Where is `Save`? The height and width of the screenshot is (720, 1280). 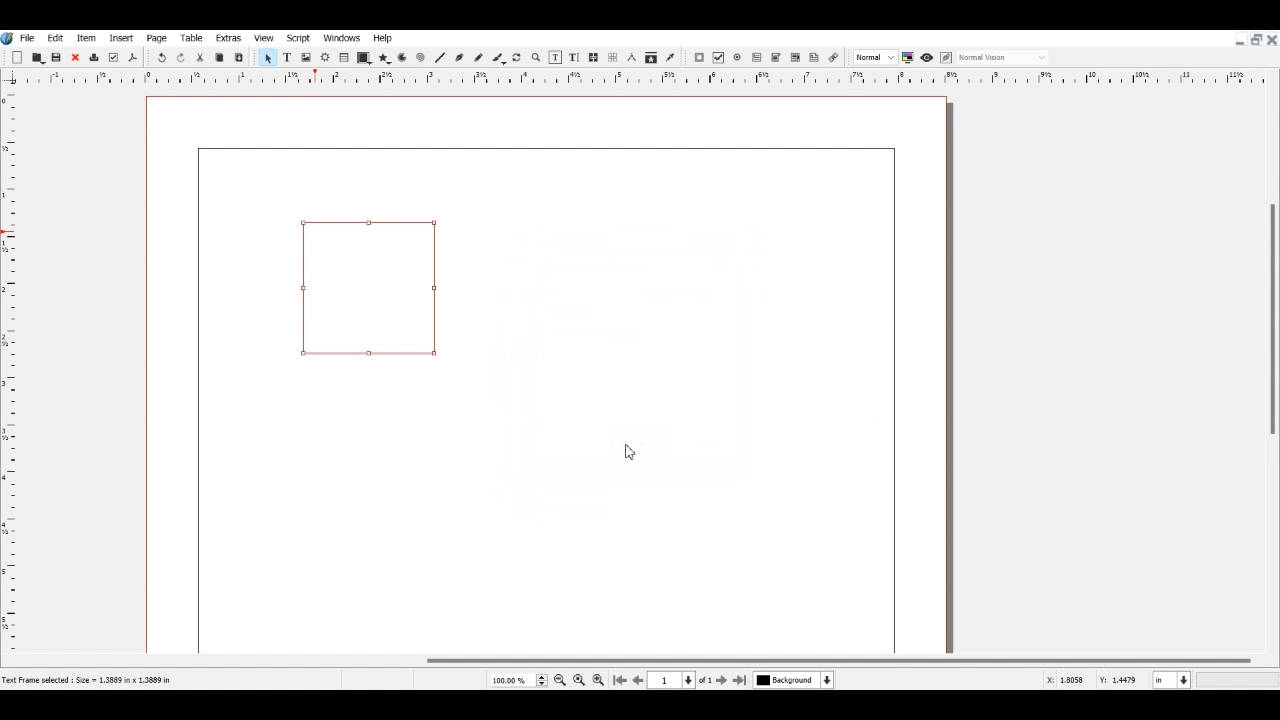 Save is located at coordinates (58, 57).